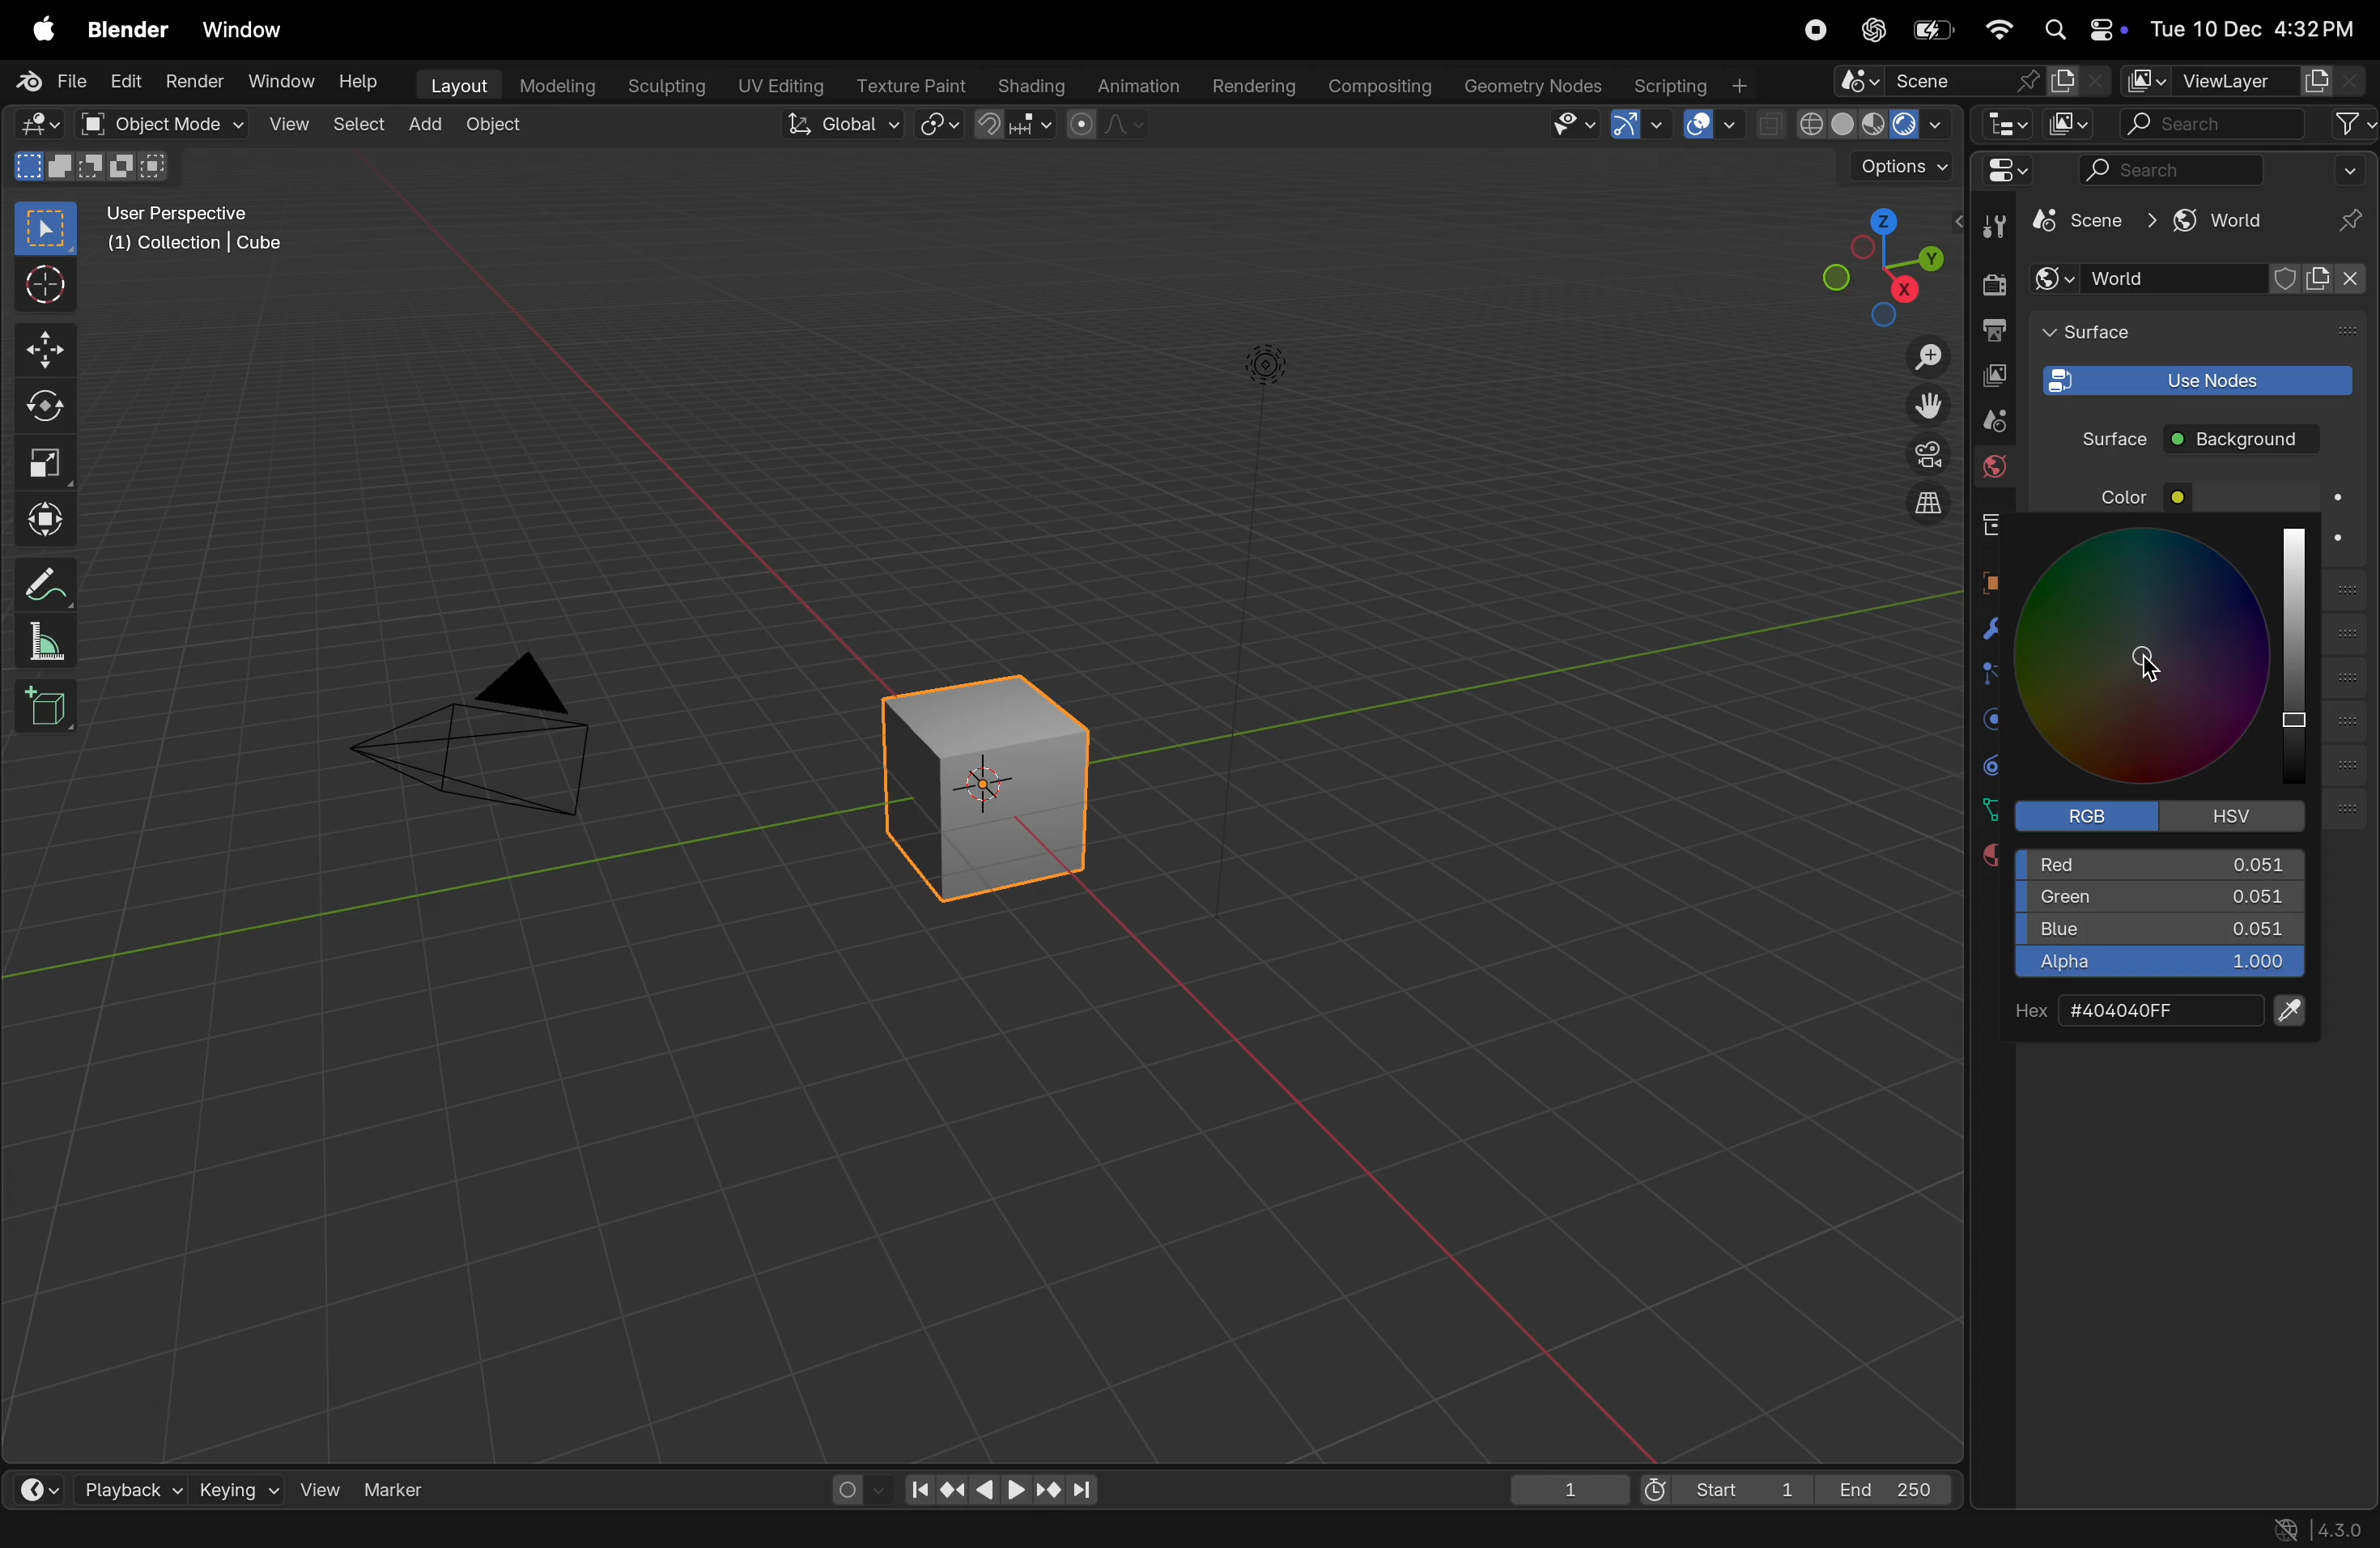  Describe the element at coordinates (854, 1488) in the screenshot. I see `auto keying` at that location.